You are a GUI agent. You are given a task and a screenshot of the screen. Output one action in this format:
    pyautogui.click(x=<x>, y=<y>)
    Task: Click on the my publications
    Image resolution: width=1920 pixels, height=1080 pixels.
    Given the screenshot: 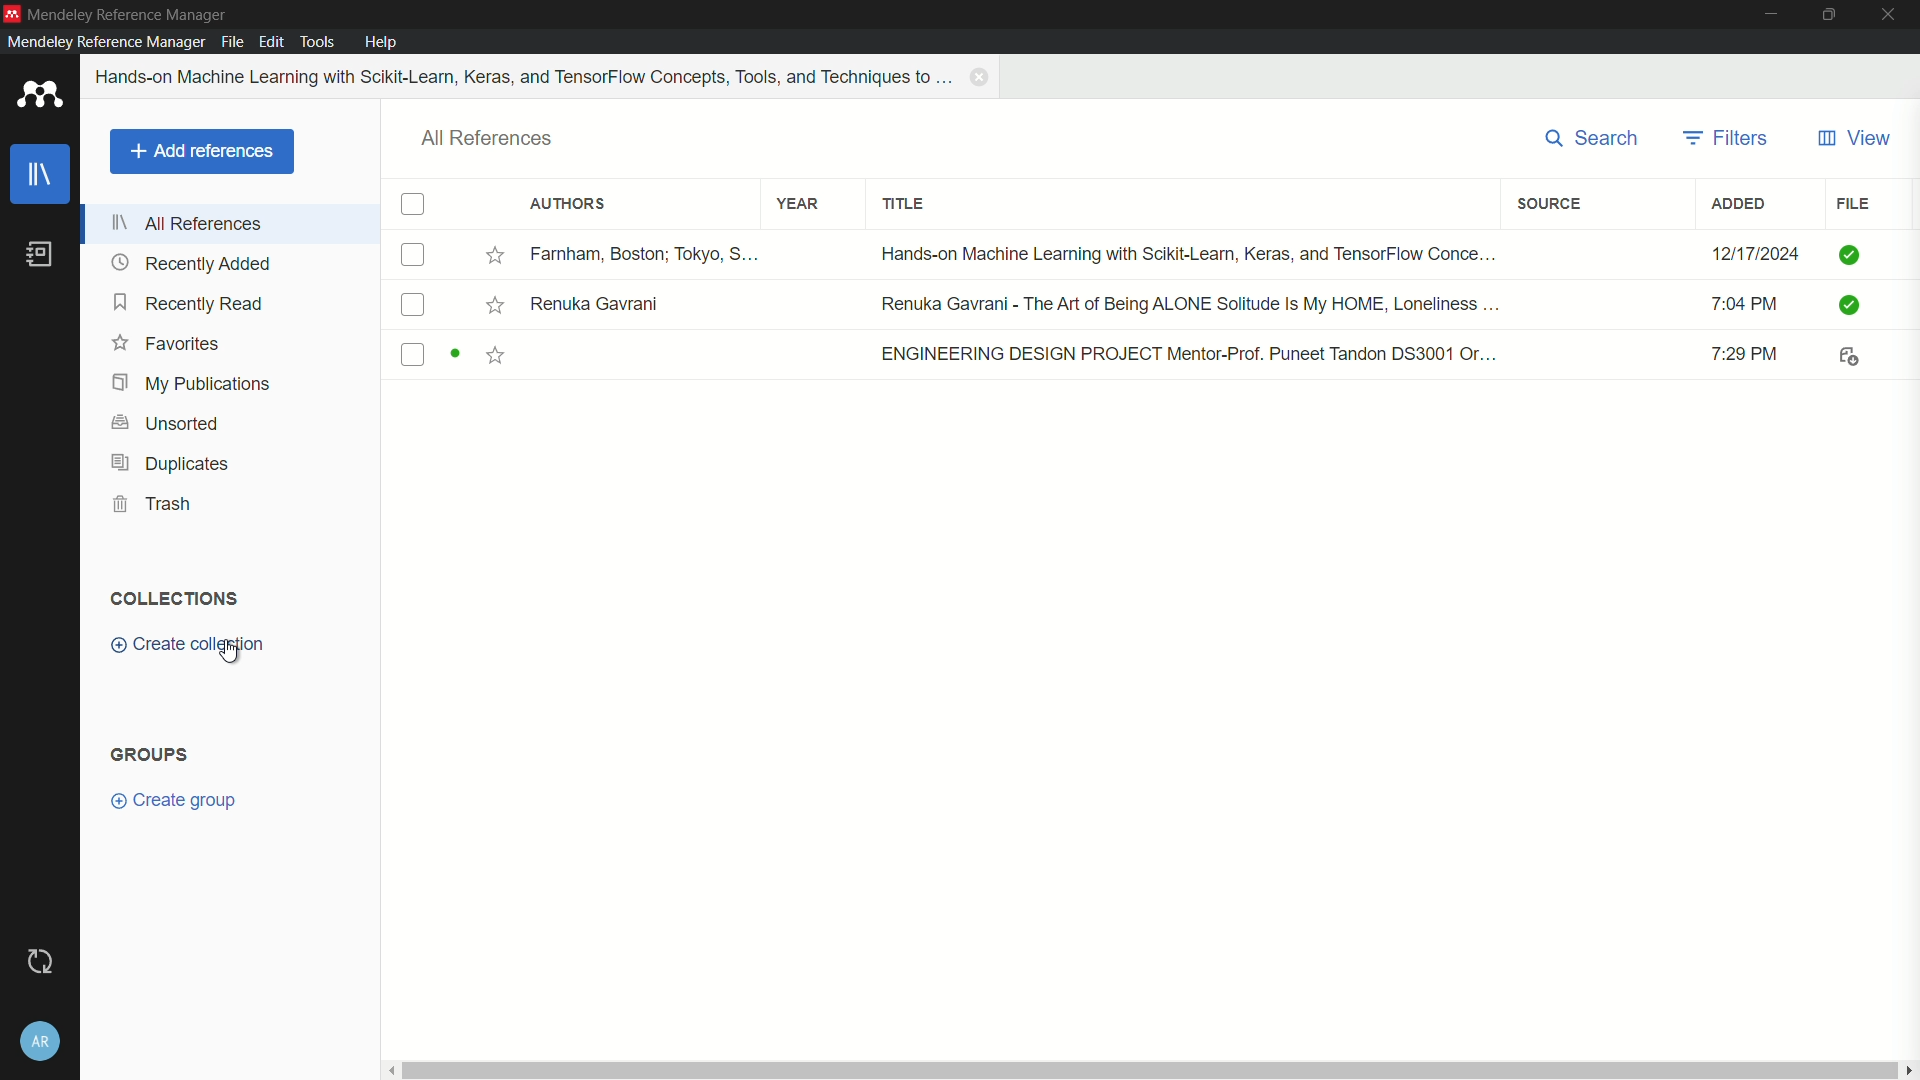 What is the action you would take?
    pyautogui.click(x=188, y=384)
    